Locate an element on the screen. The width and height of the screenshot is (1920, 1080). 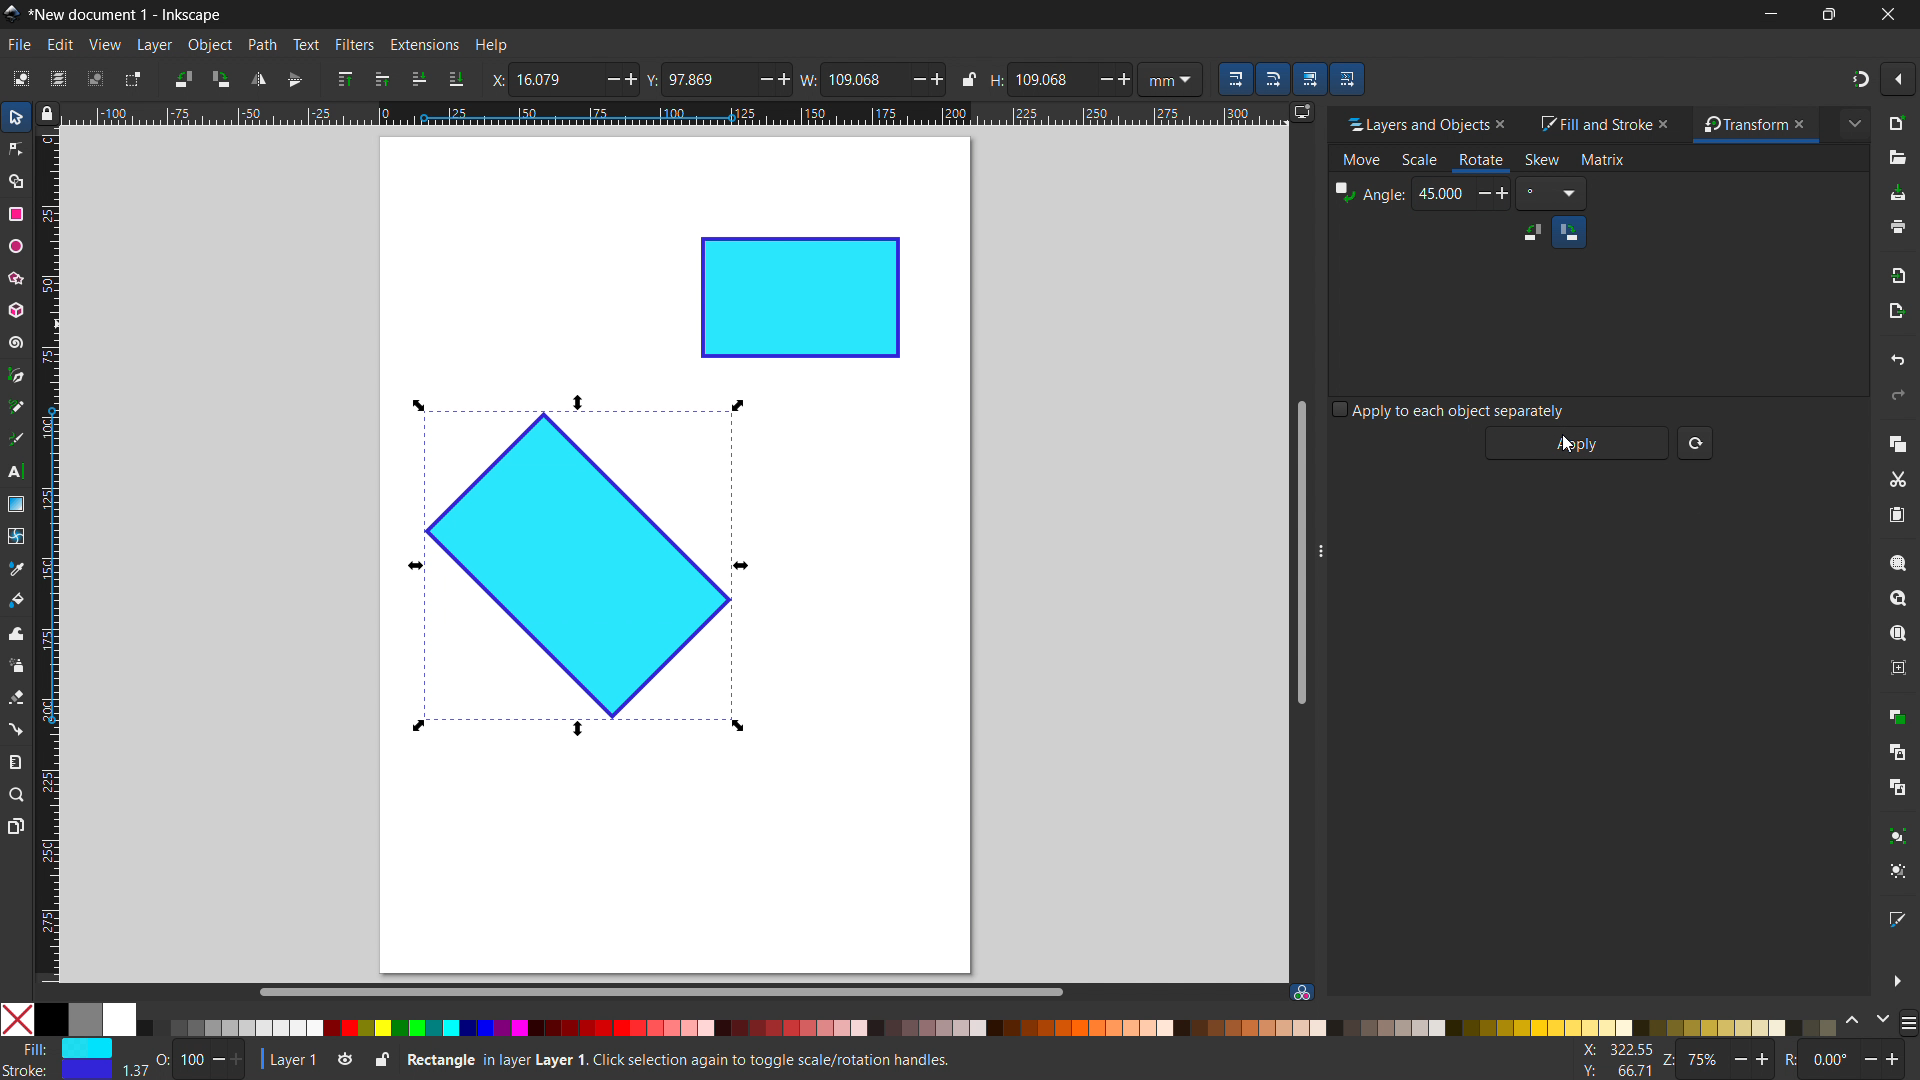
move is located at coordinates (1362, 161).